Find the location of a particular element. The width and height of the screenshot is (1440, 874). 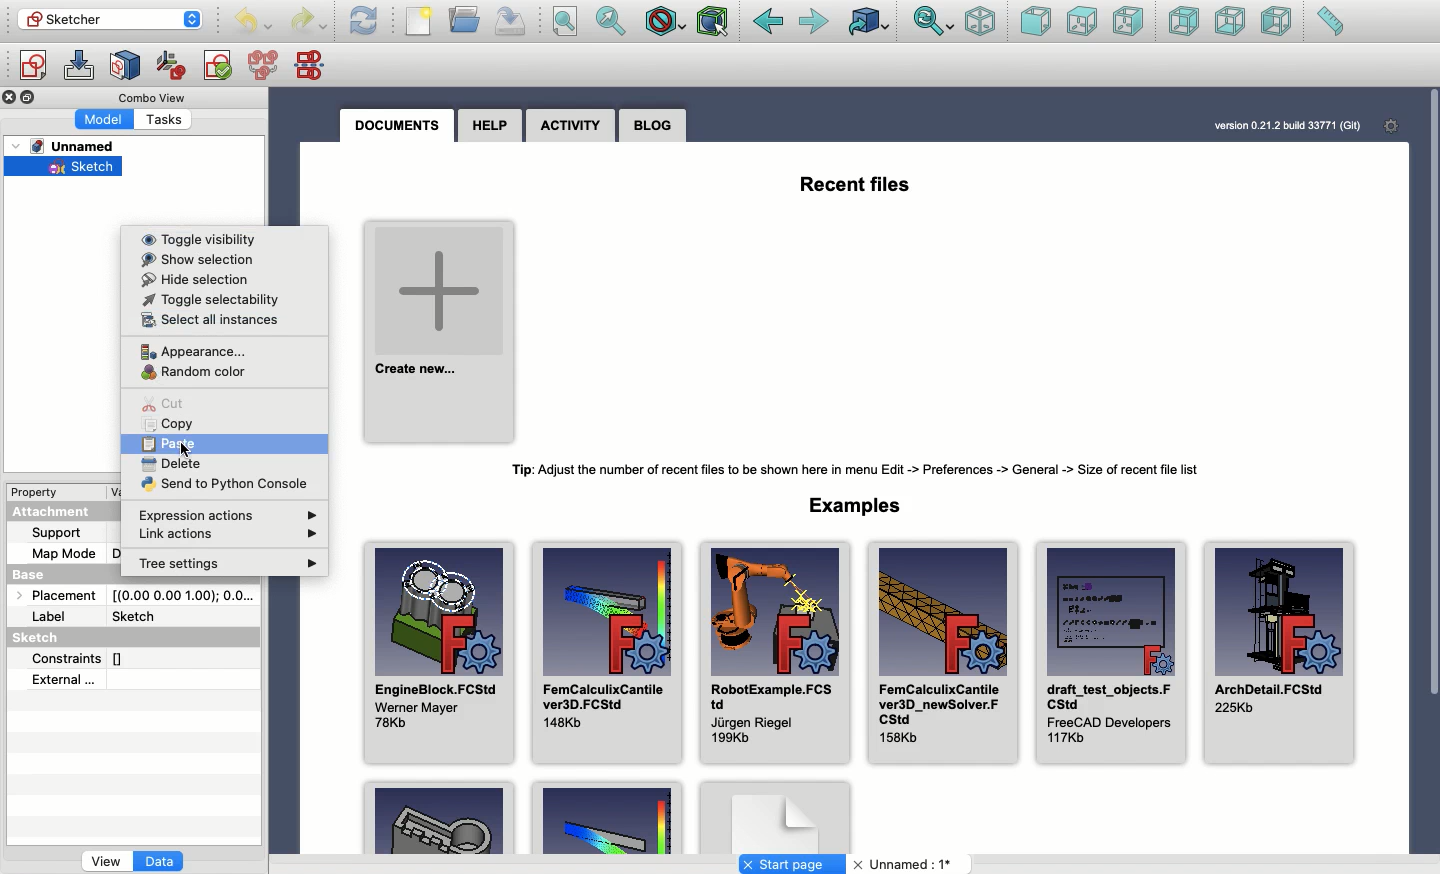

Expression actions  is located at coordinates (235, 511).